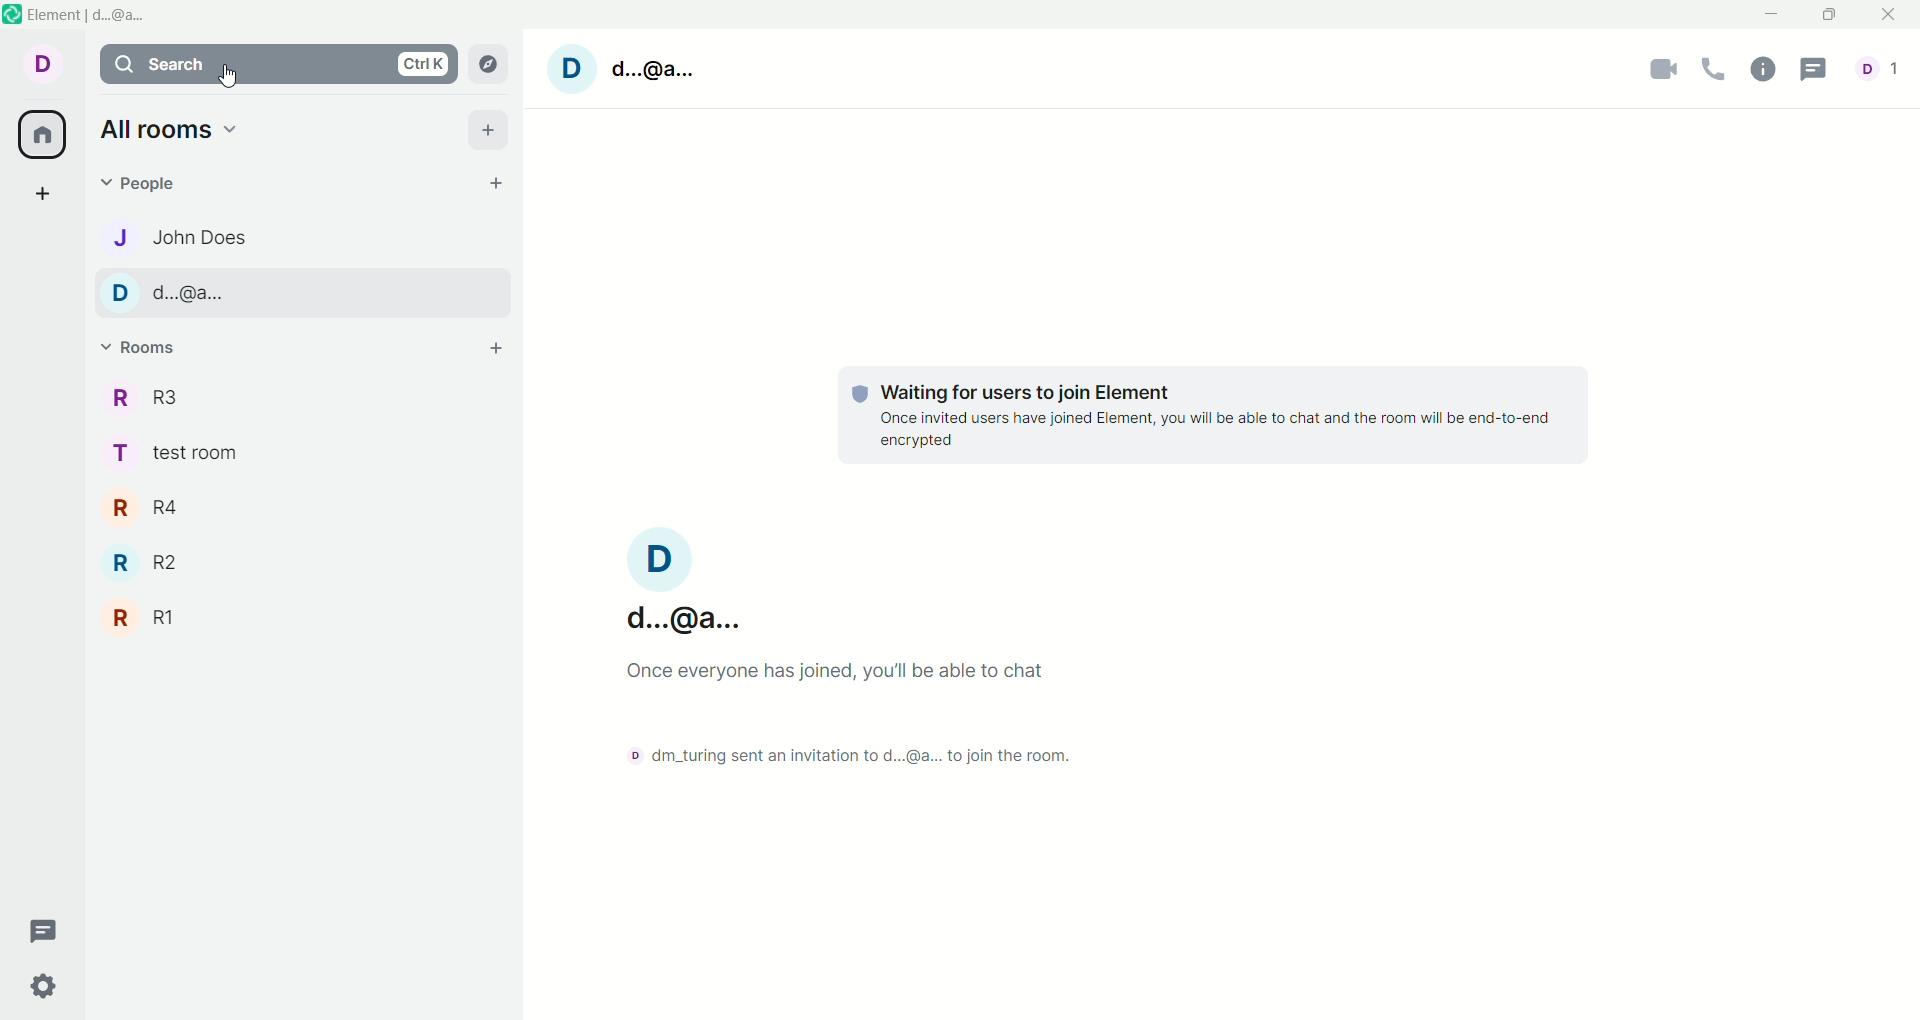 The height and width of the screenshot is (1020, 1920). I want to click on create a space, so click(40, 194).